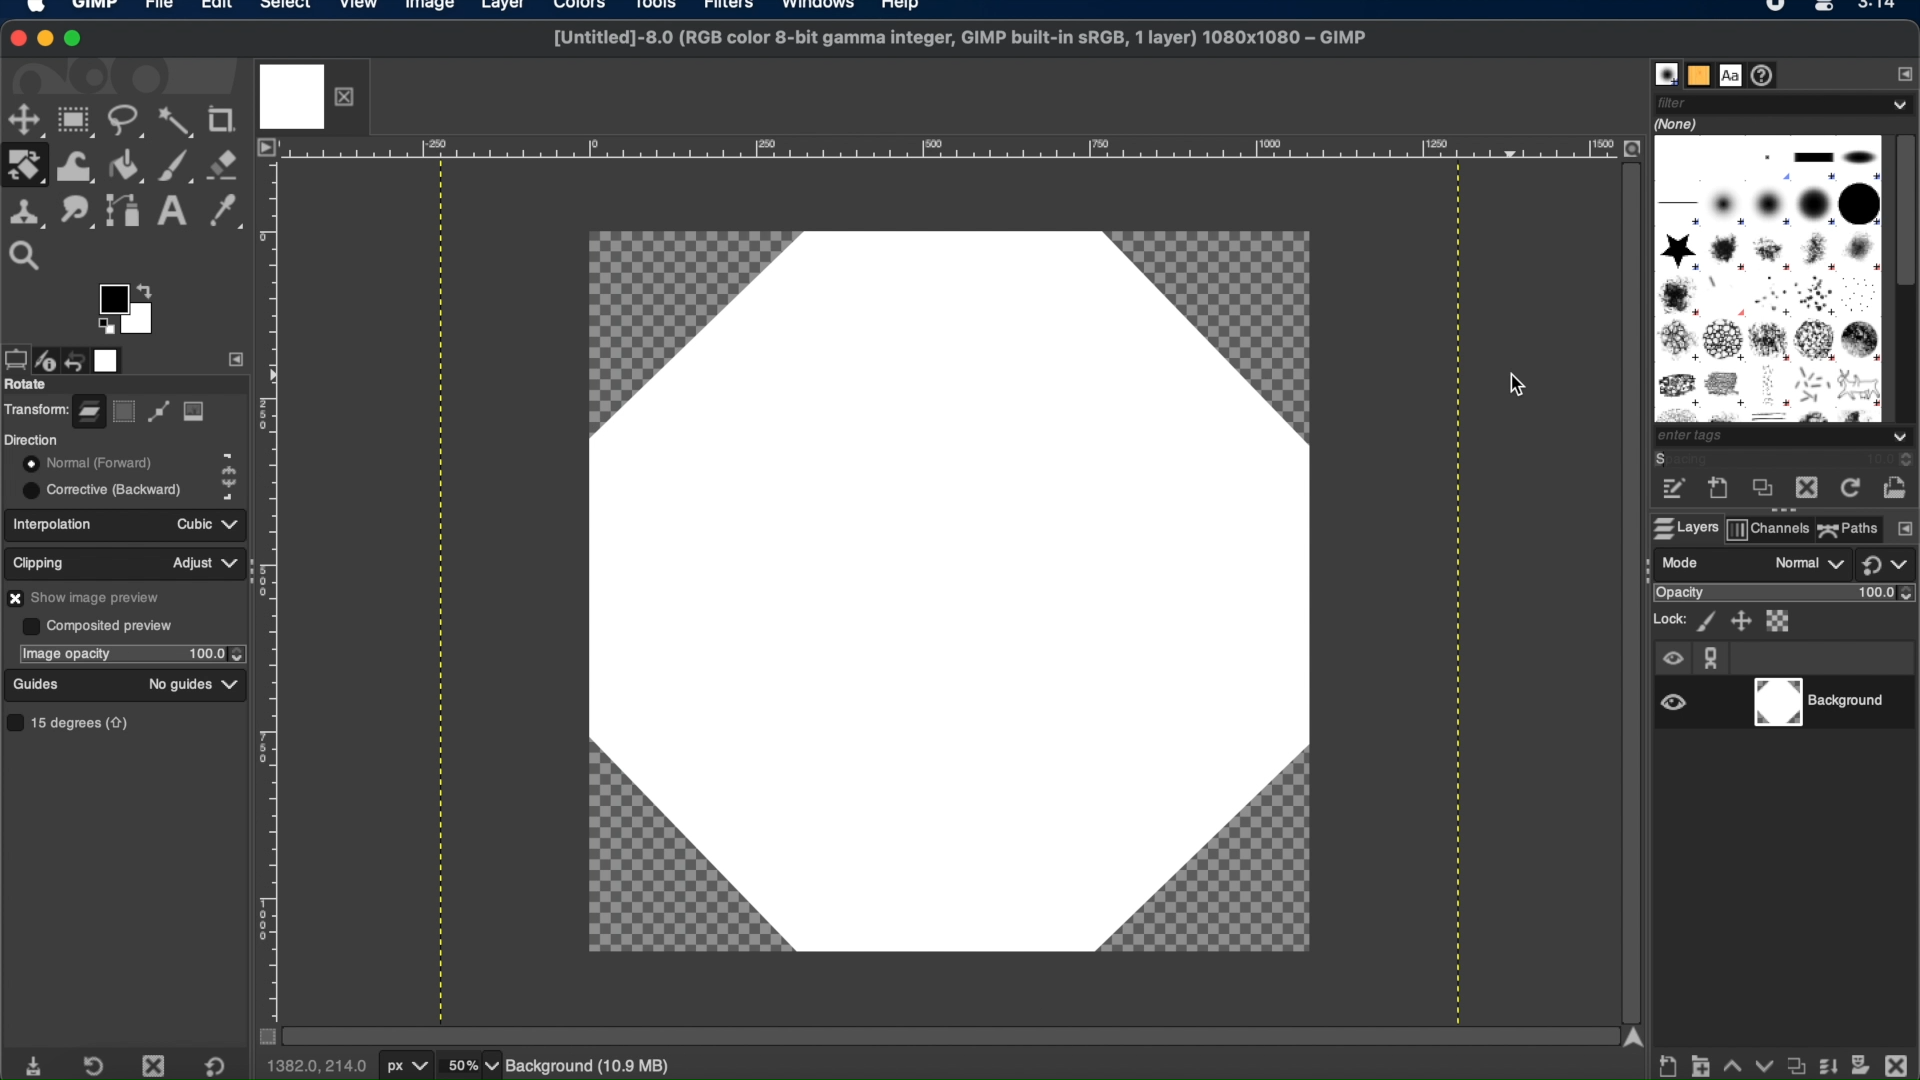  I want to click on close layer tab, so click(349, 95).